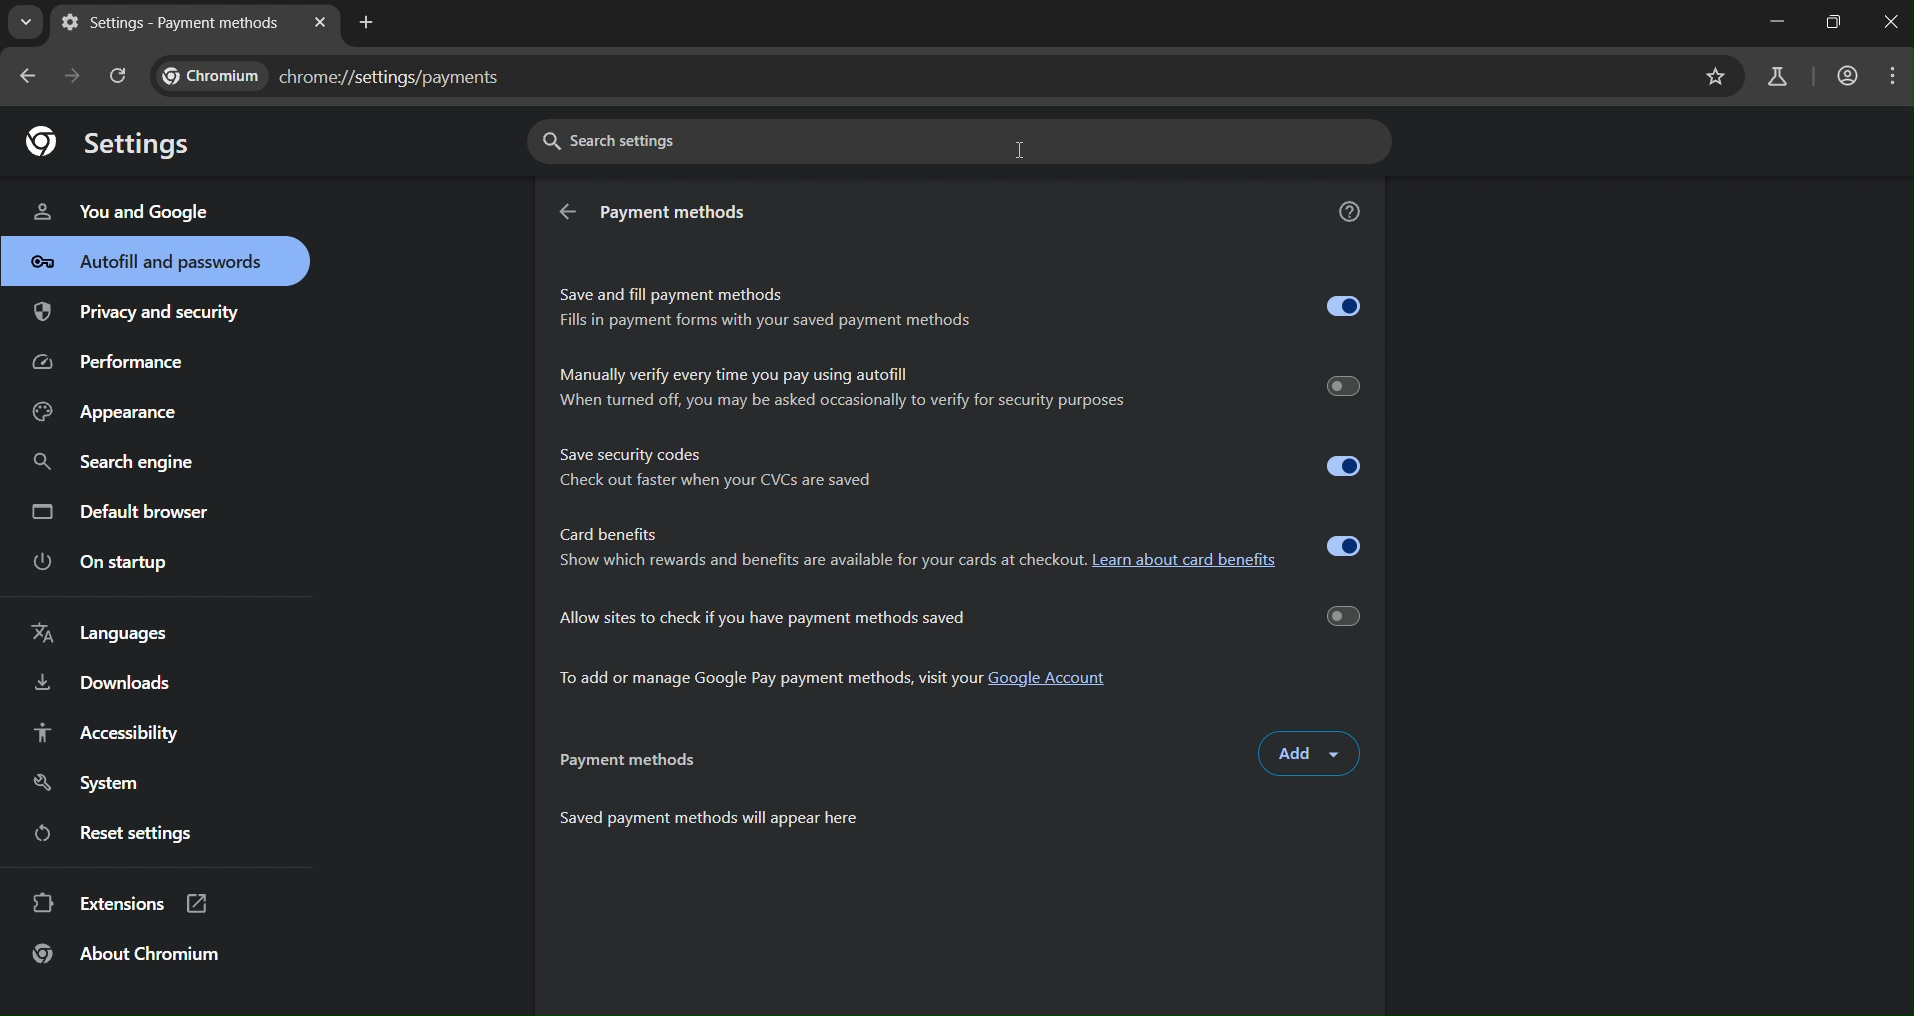  Describe the element at coordinates (1349, 211) in the screenshot. I see `get help` at that location.